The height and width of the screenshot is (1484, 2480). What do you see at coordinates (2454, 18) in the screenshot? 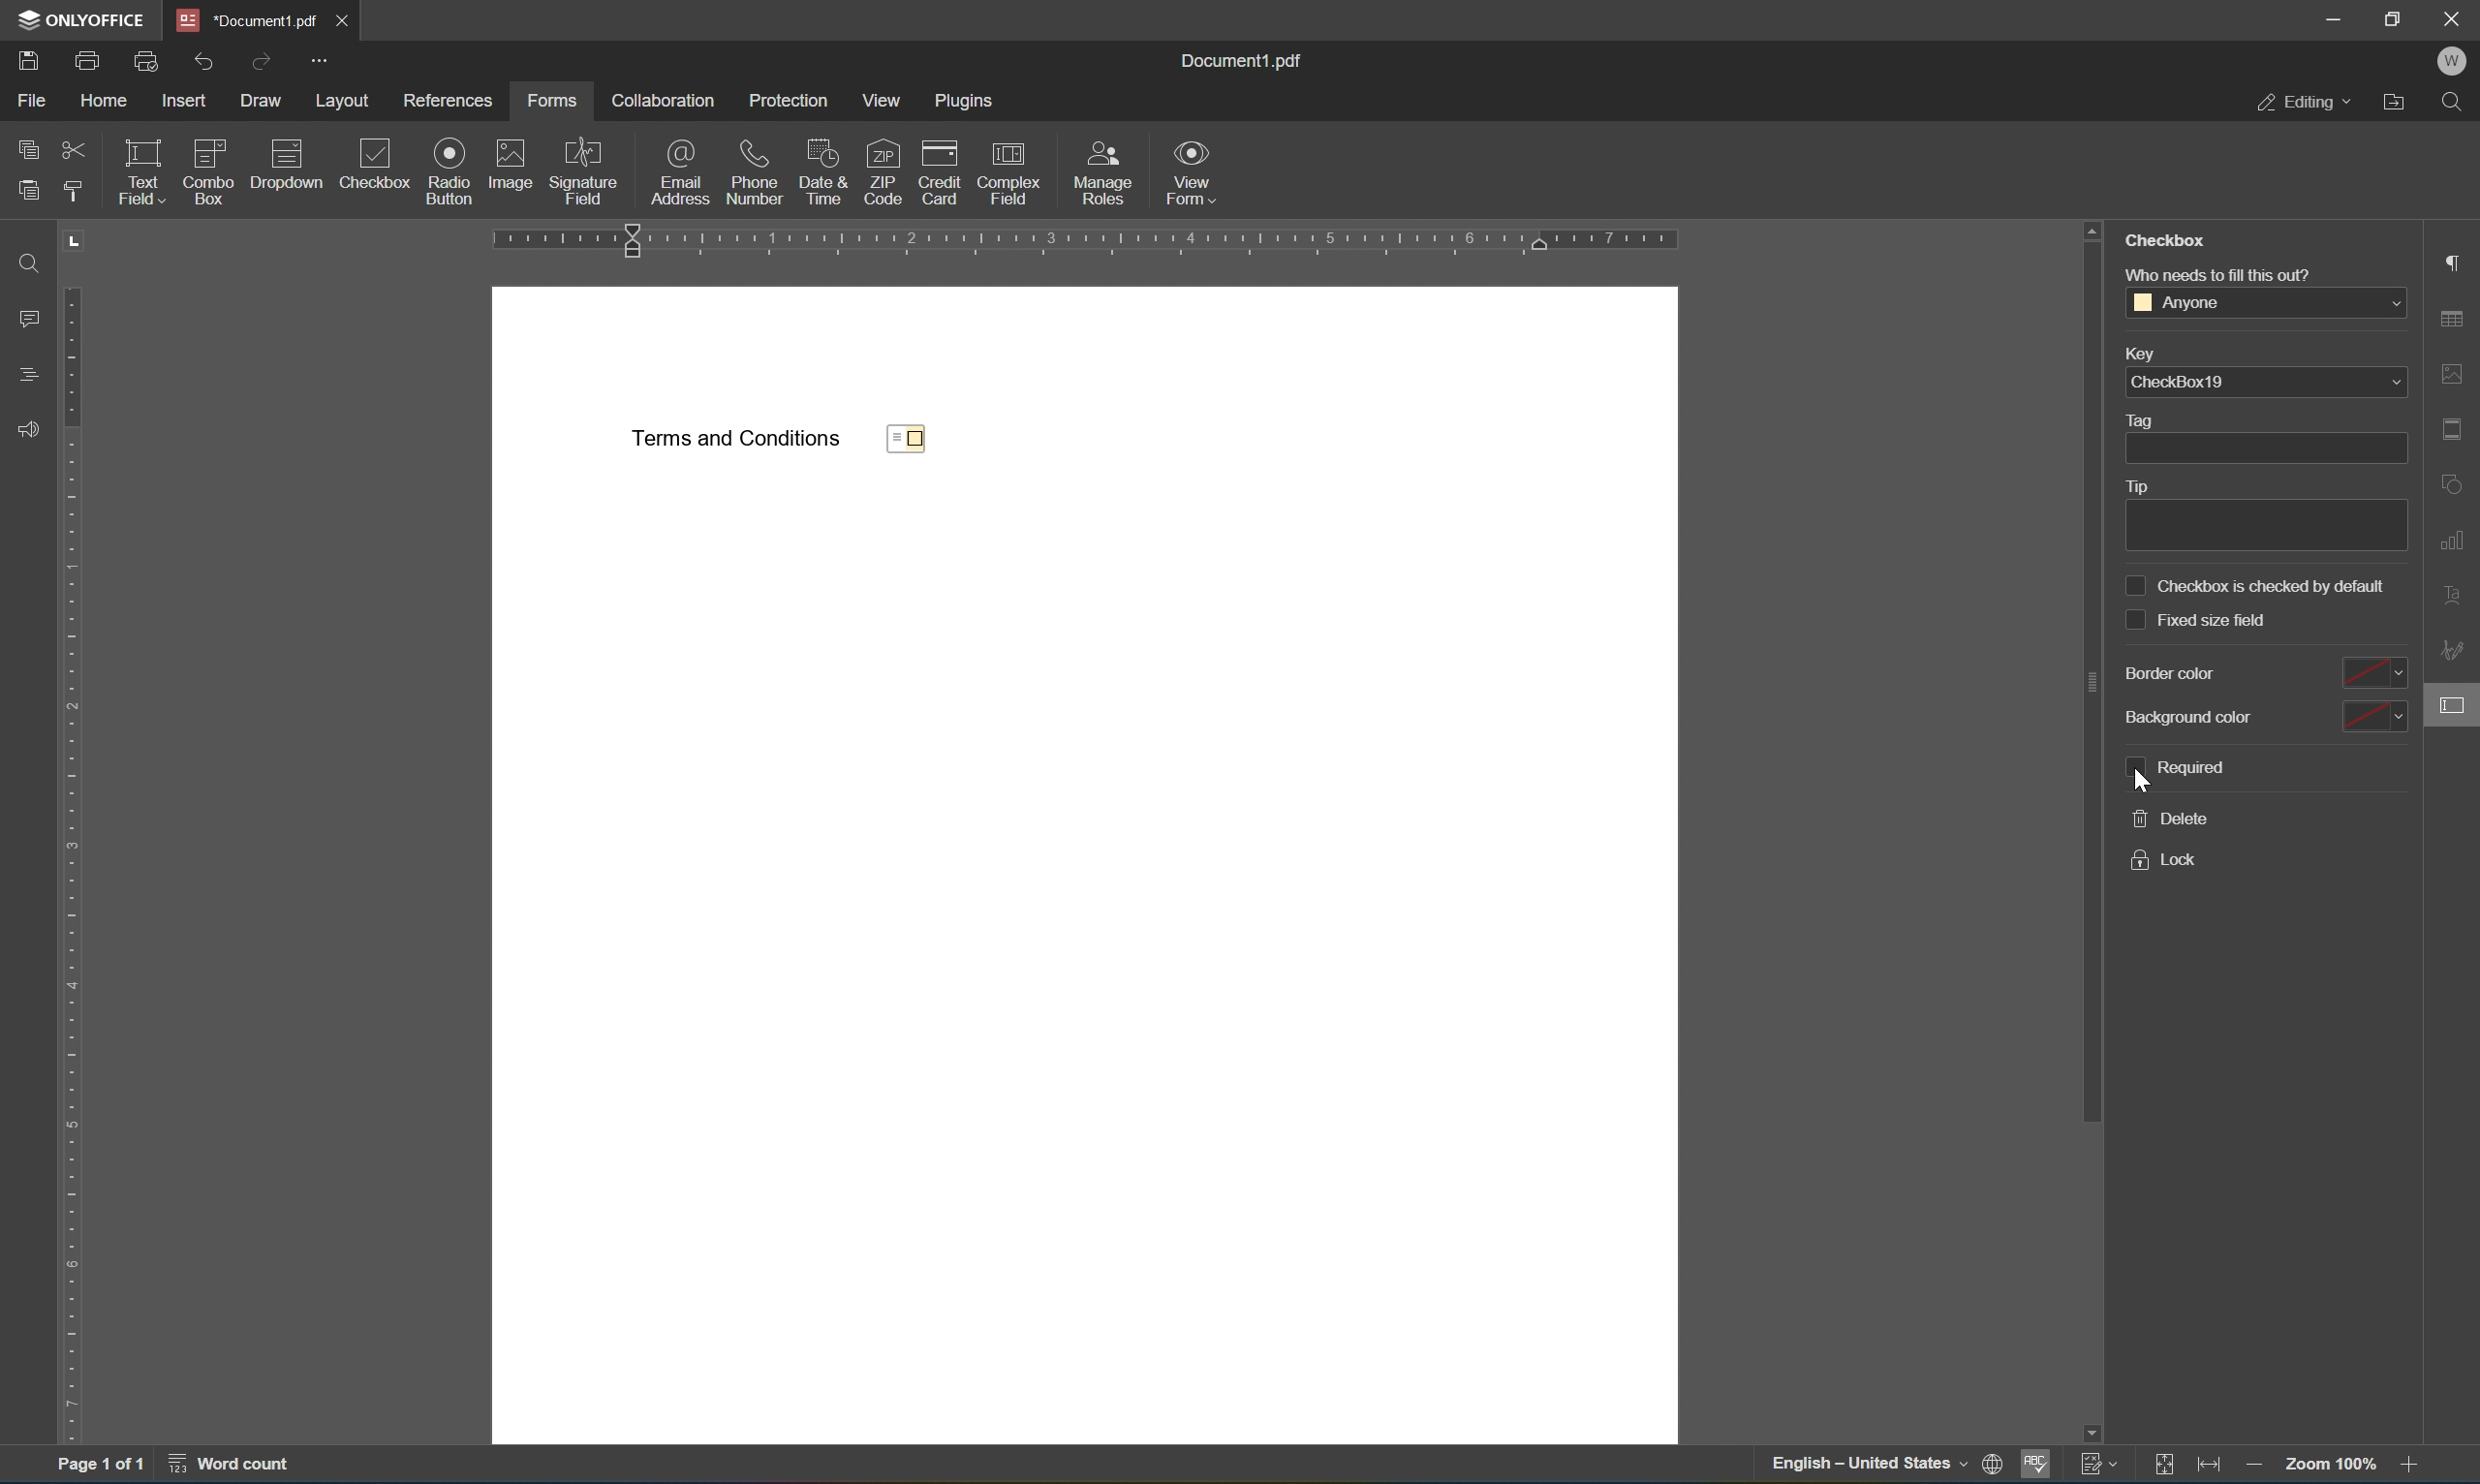
I see `close` at bounding box center [2454, 18].